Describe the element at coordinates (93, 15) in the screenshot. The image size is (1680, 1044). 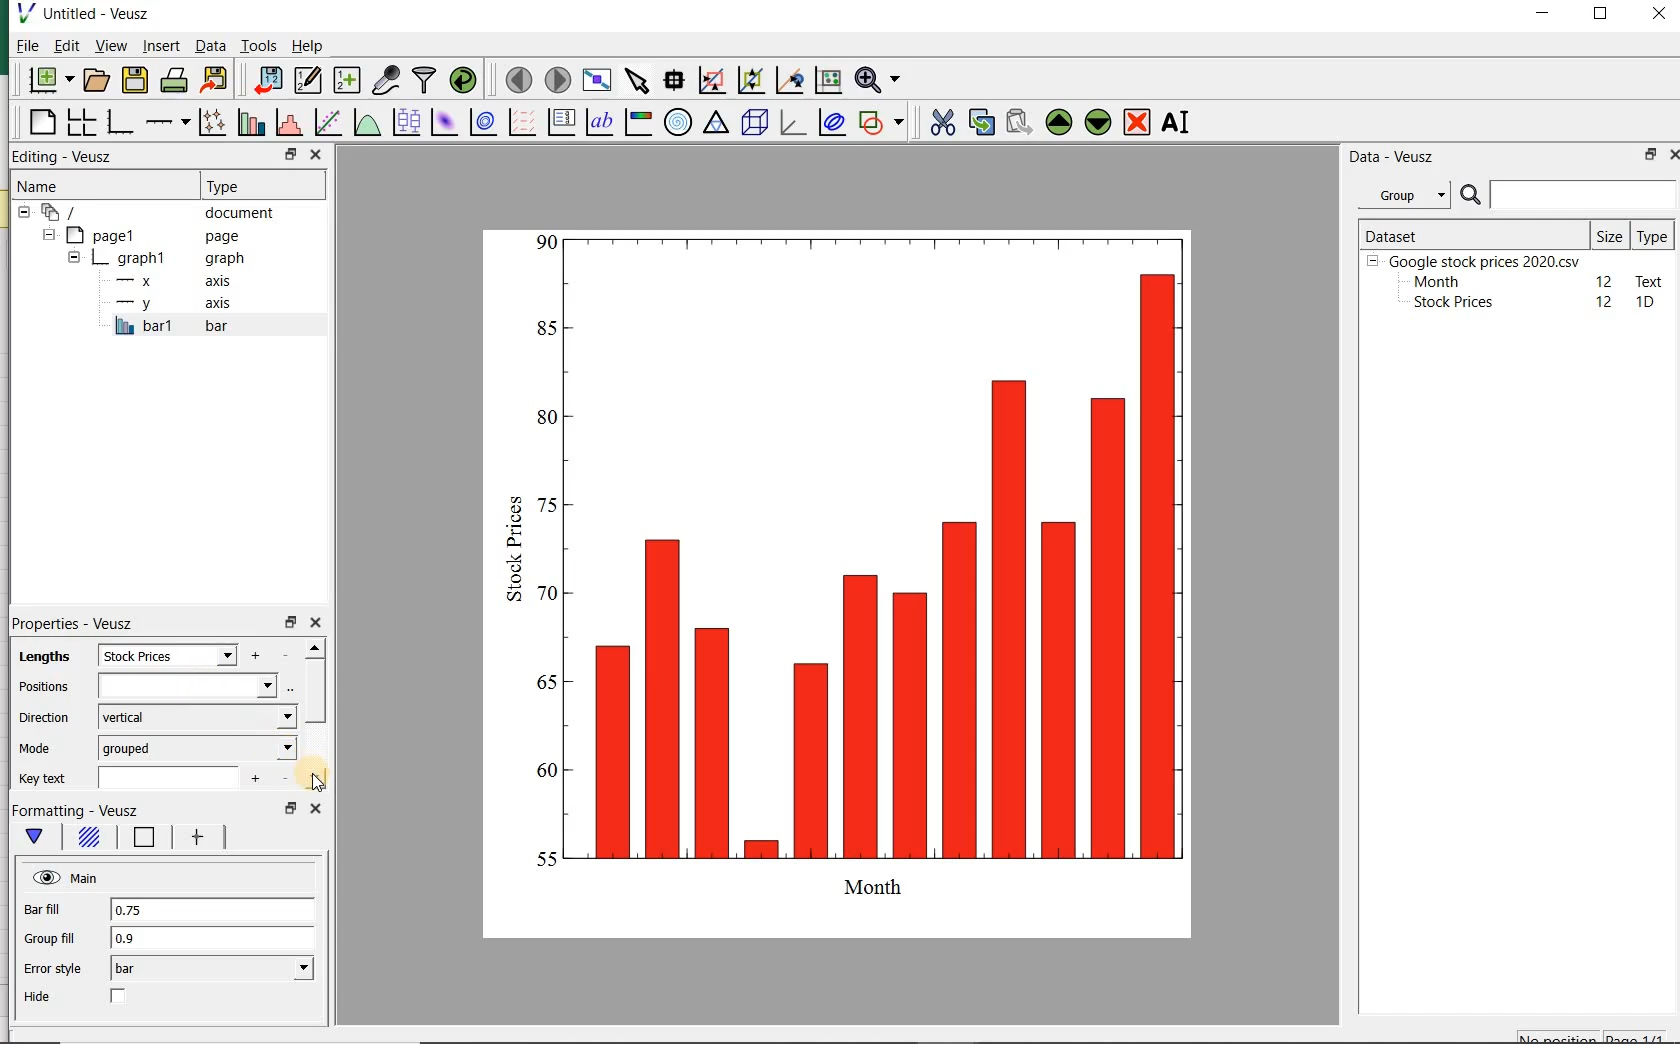
I see `Untitled-Veusz` at that location.